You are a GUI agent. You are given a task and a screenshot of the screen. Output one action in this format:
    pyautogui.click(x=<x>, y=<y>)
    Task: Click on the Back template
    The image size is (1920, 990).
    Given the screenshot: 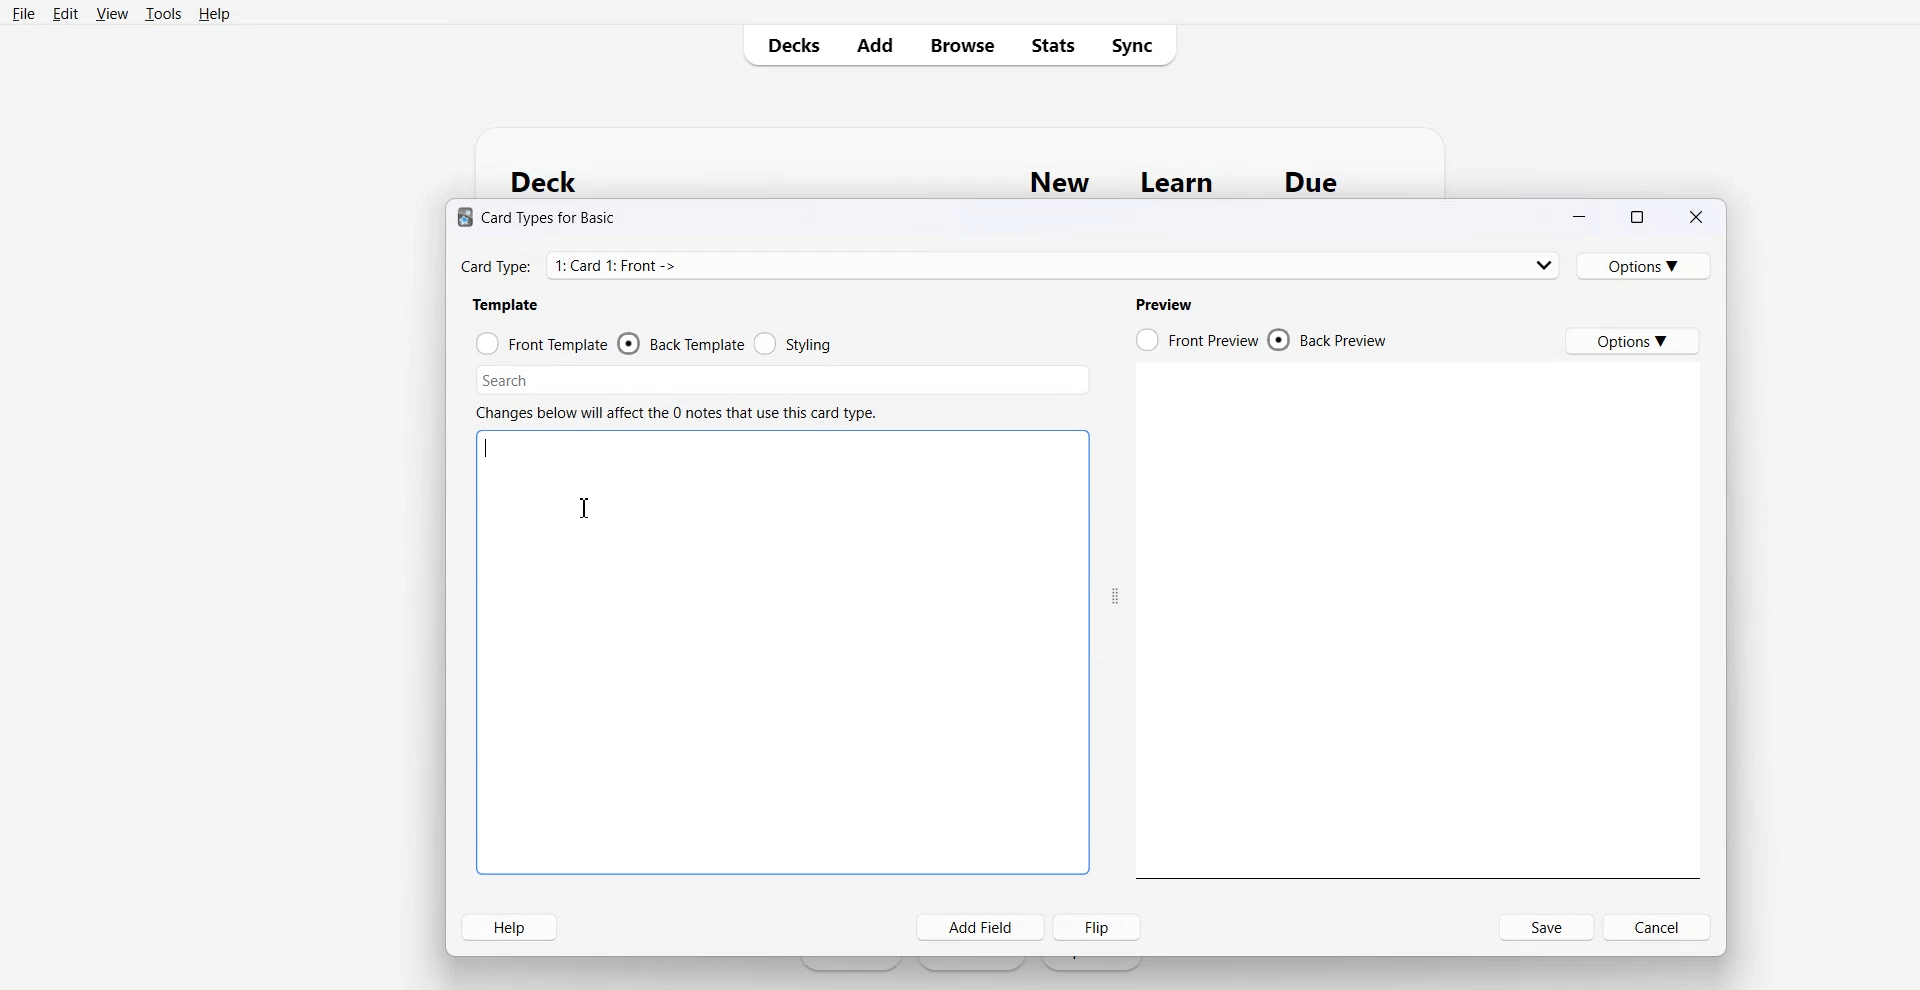 What is the action you would take?
    pyautogui.click(x=682, y=343)
    